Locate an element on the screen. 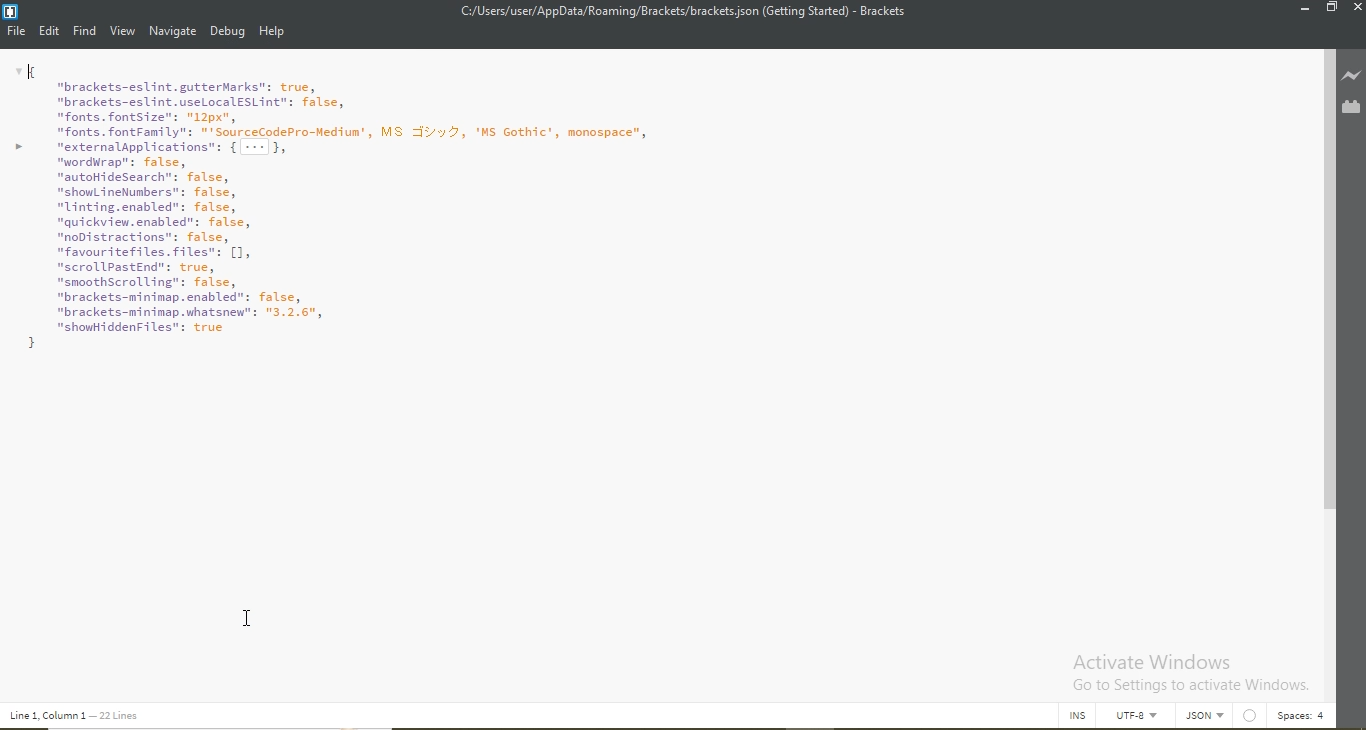  Spaces:4 is located at coordinates (1301, 716).